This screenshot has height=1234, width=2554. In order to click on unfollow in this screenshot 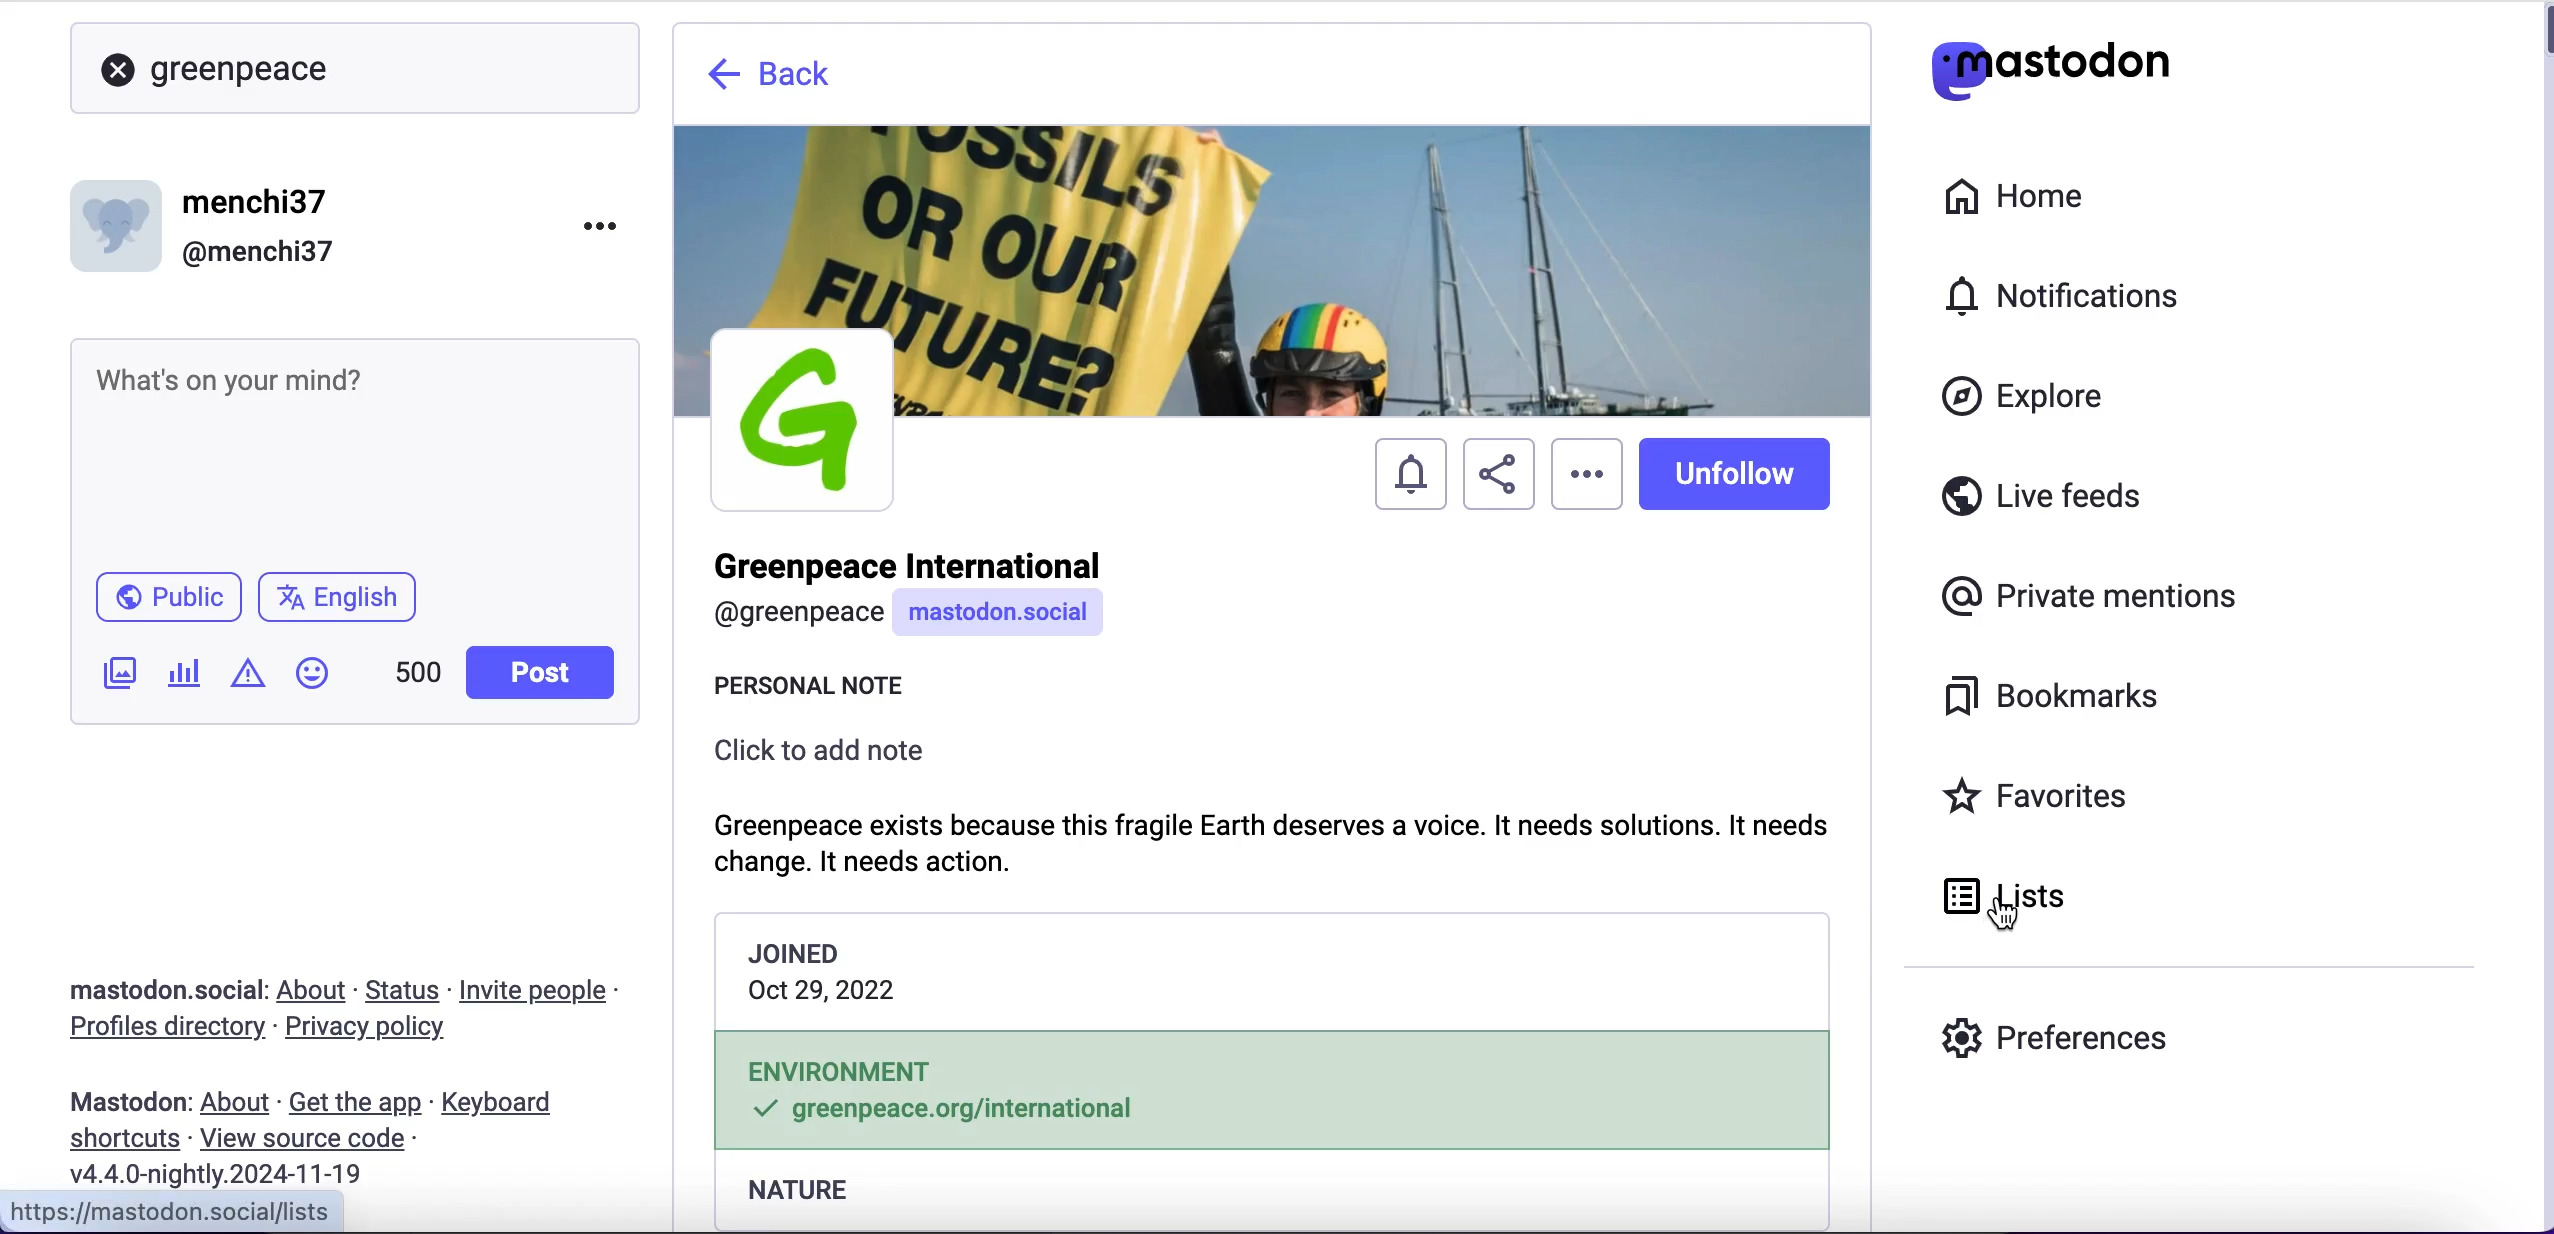, I will do `click(1742, 477)`.